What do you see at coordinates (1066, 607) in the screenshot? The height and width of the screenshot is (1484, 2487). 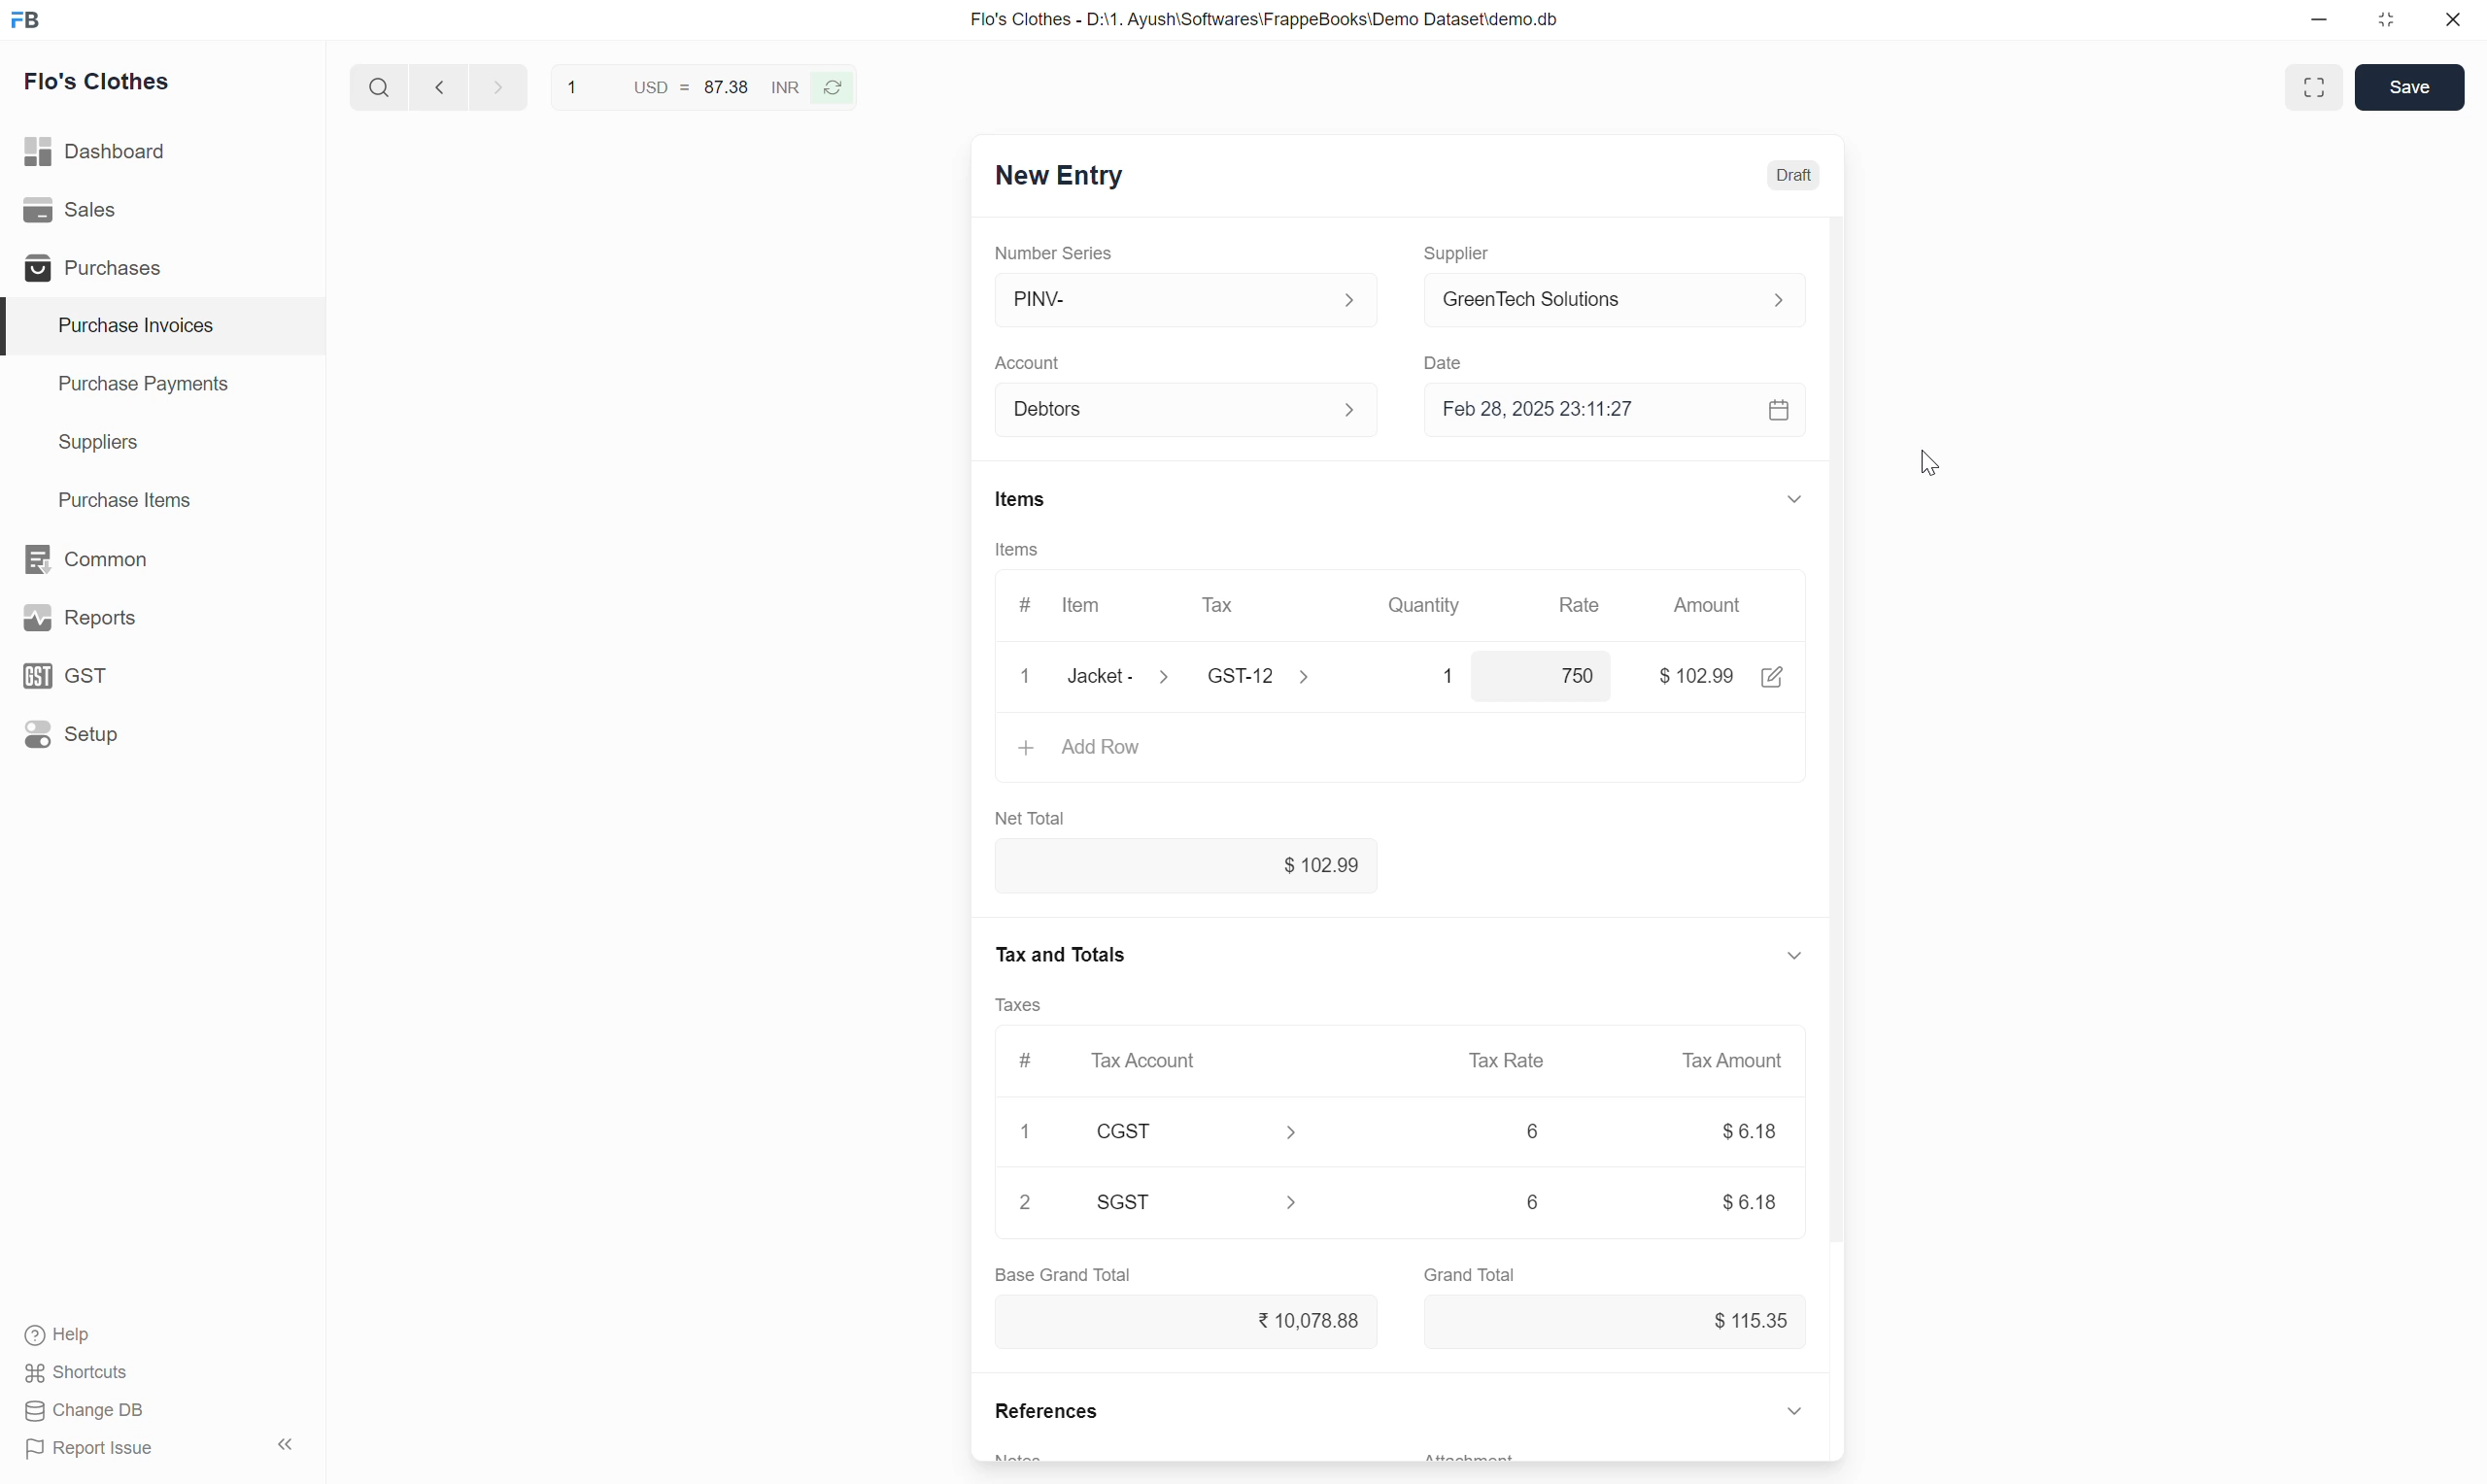 I see `# Item` at bounding box center [1066, 607].